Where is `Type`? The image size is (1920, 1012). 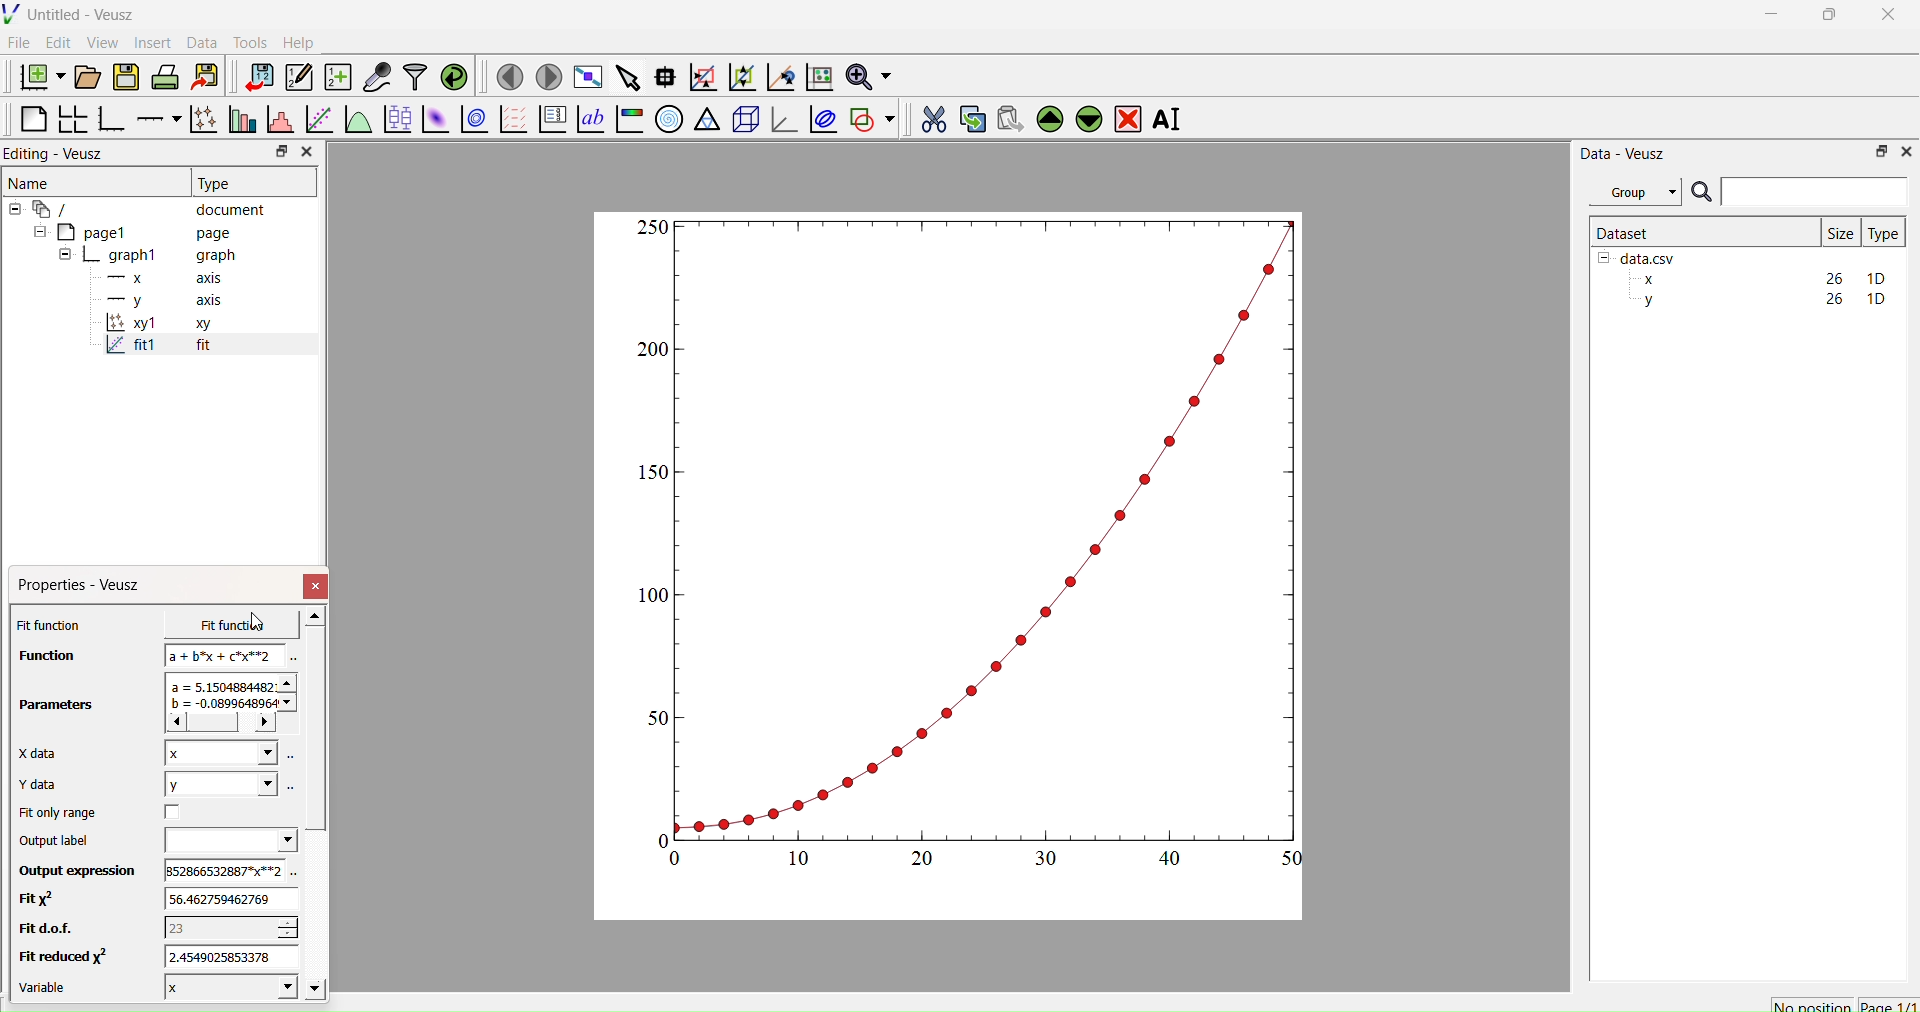 Type is located at coordinates (217, 183).